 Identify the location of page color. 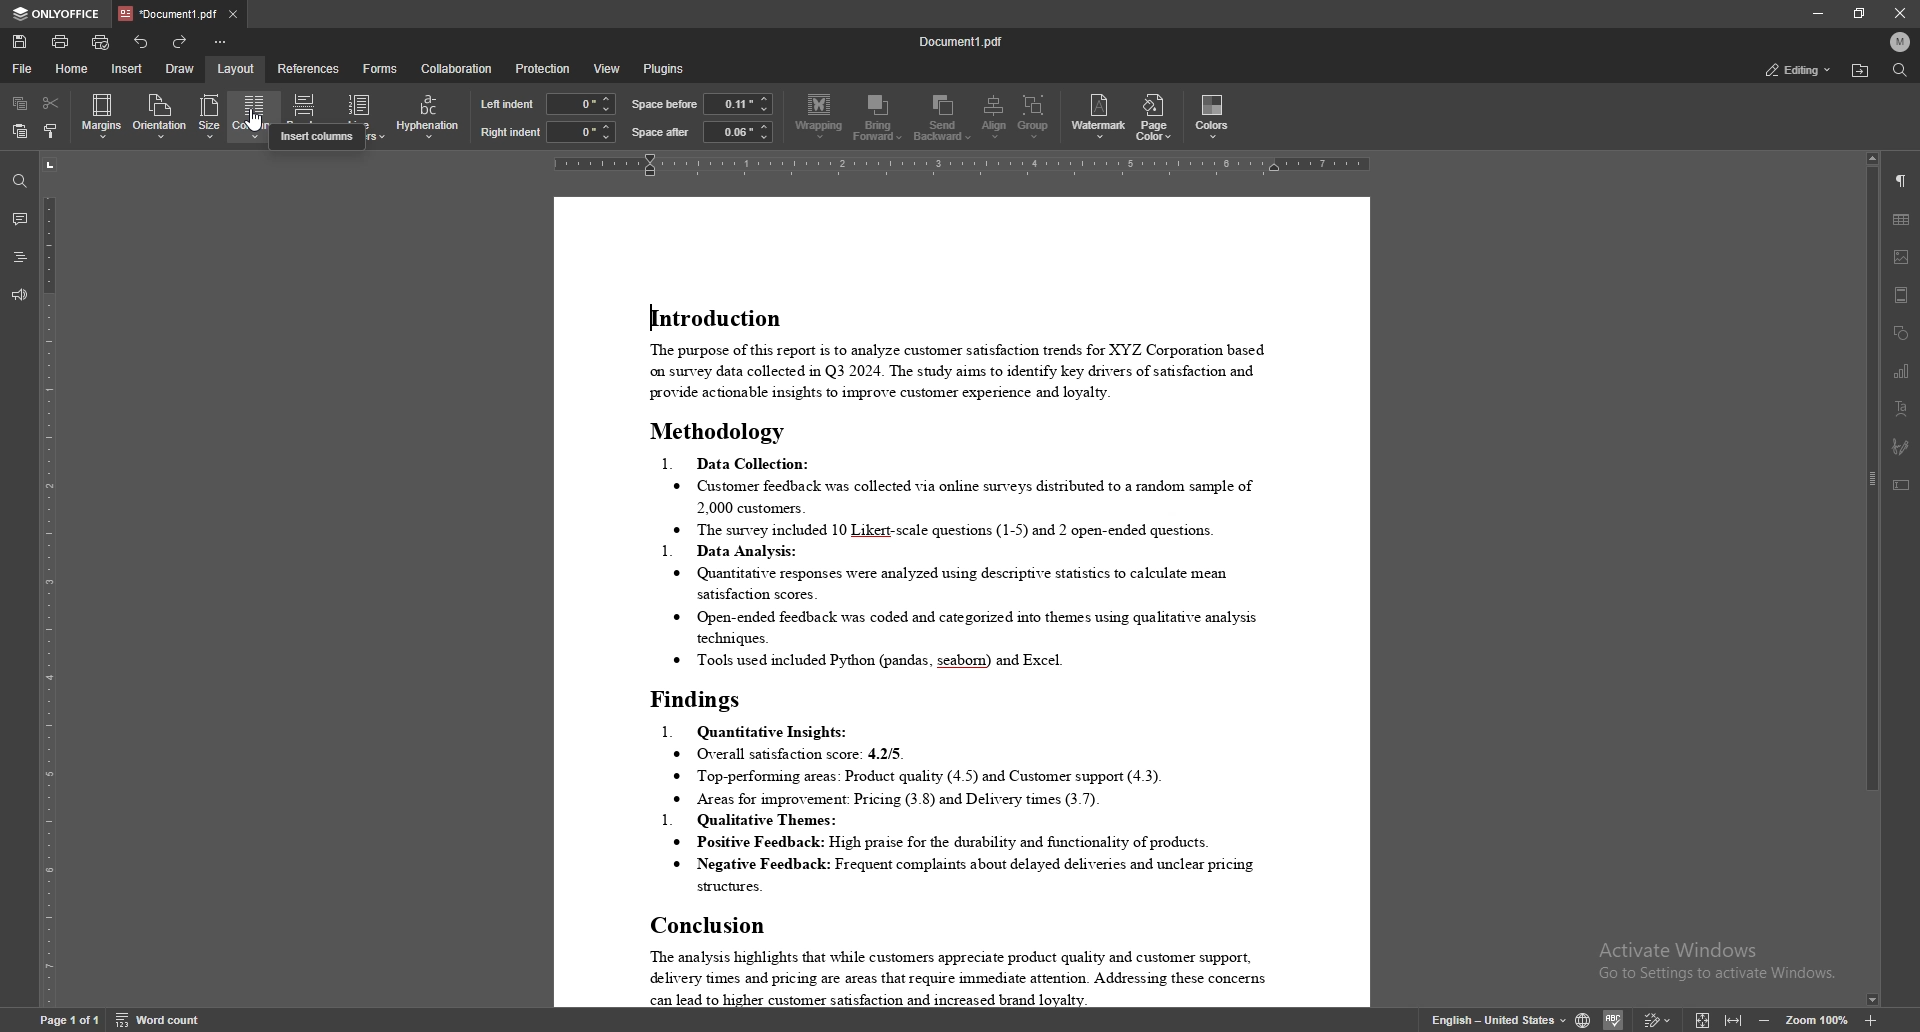
(1153, 117).